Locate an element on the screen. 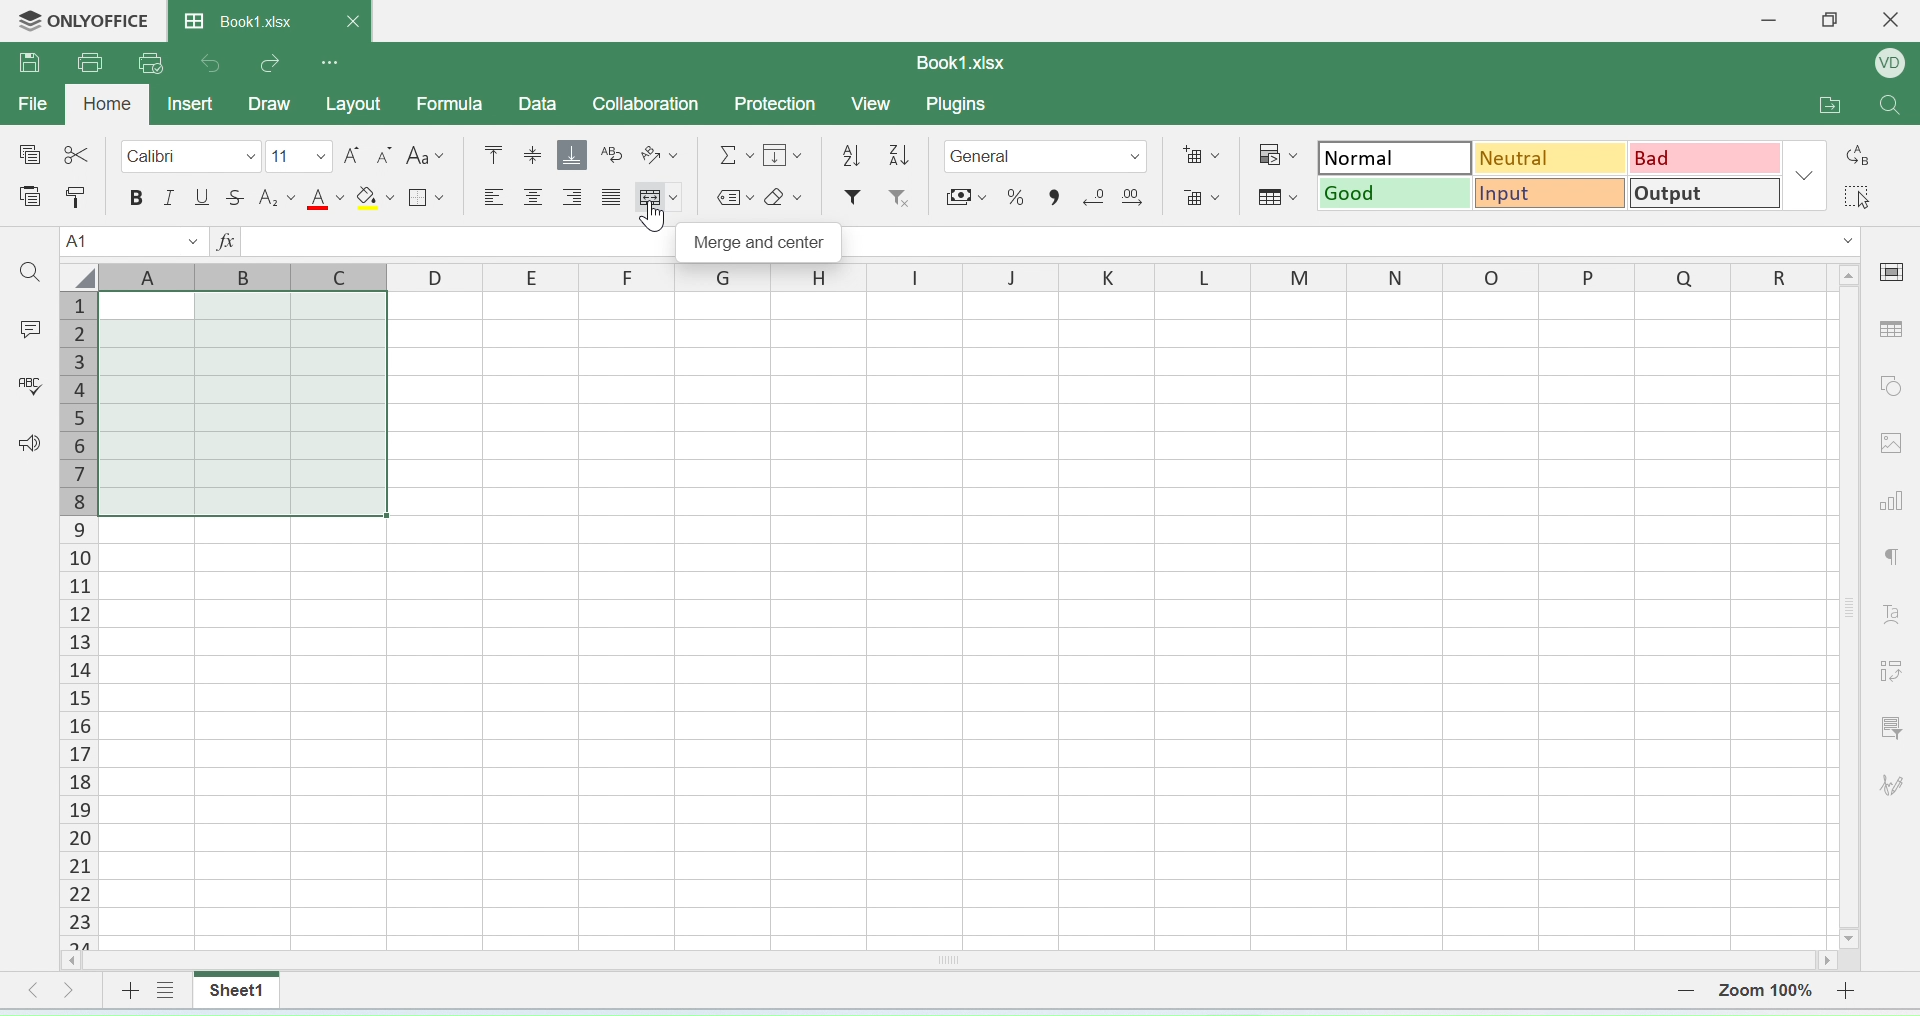   is located at coordinates (327, 199).